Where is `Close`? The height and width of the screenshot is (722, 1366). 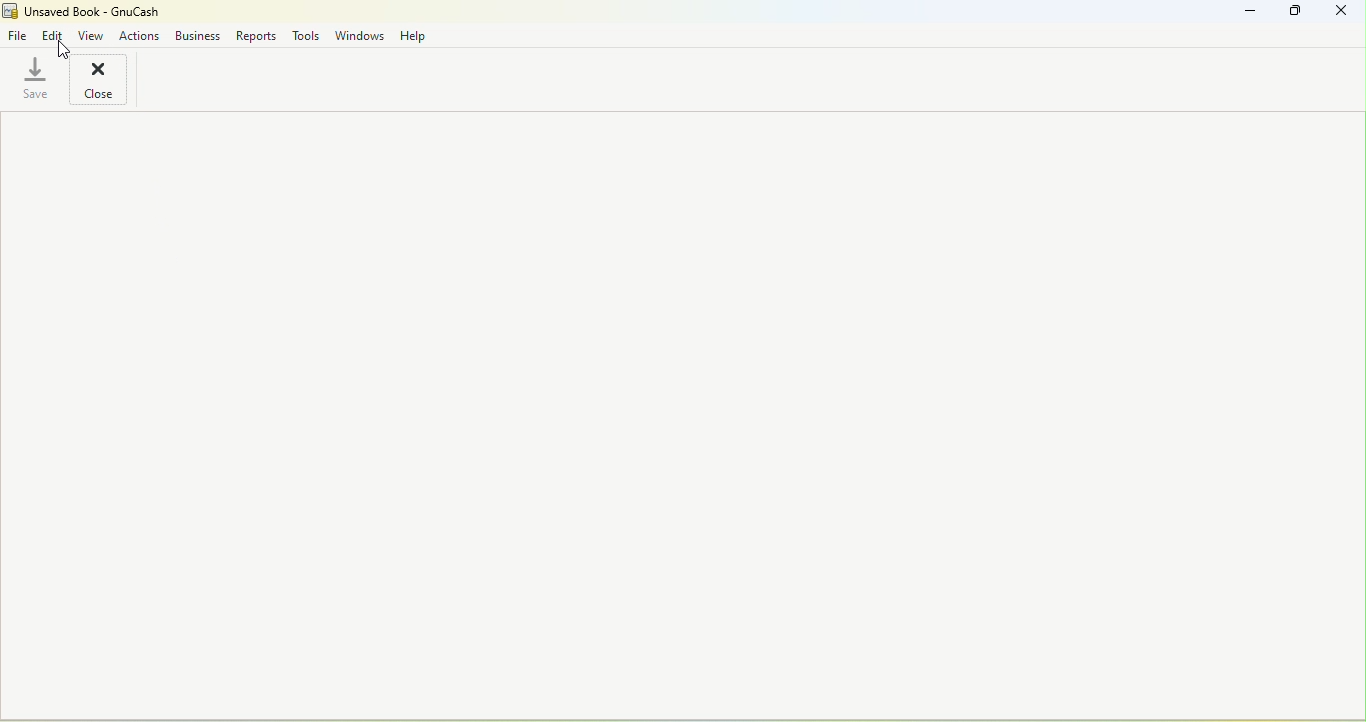
Close is located at coordinates (1346, 14).